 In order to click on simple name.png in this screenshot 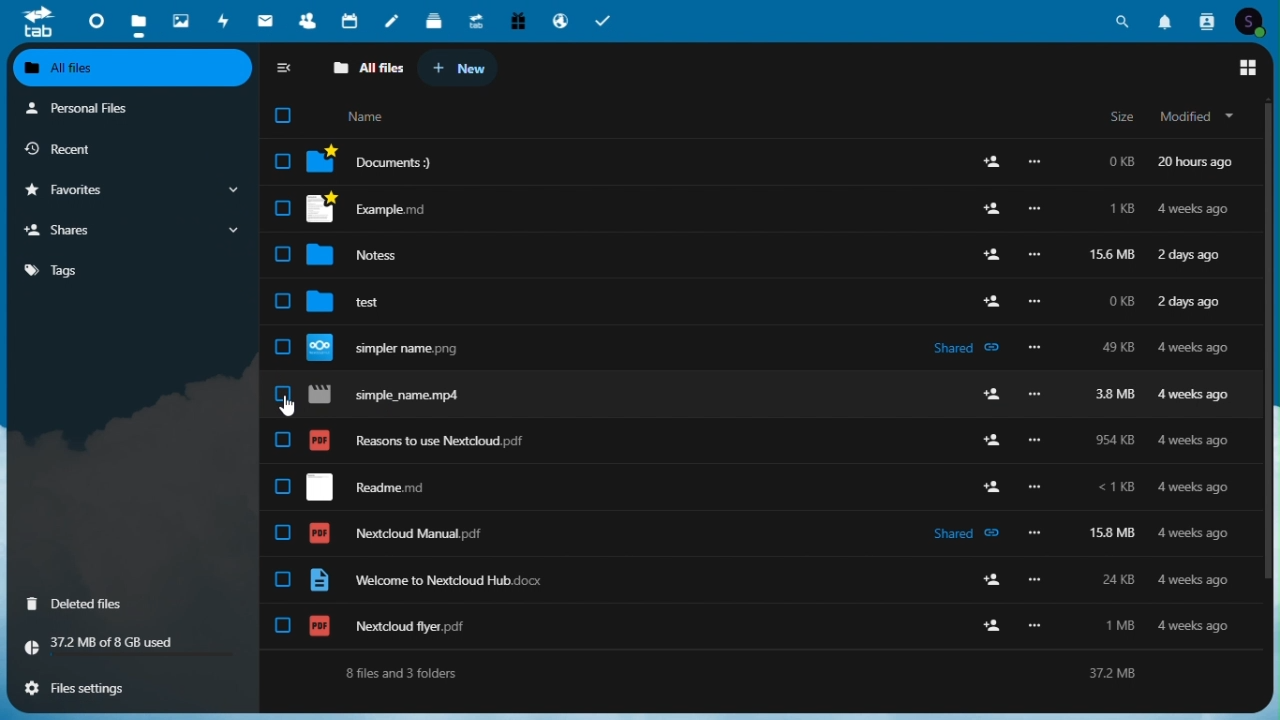, I will do `click(748, 347)`.